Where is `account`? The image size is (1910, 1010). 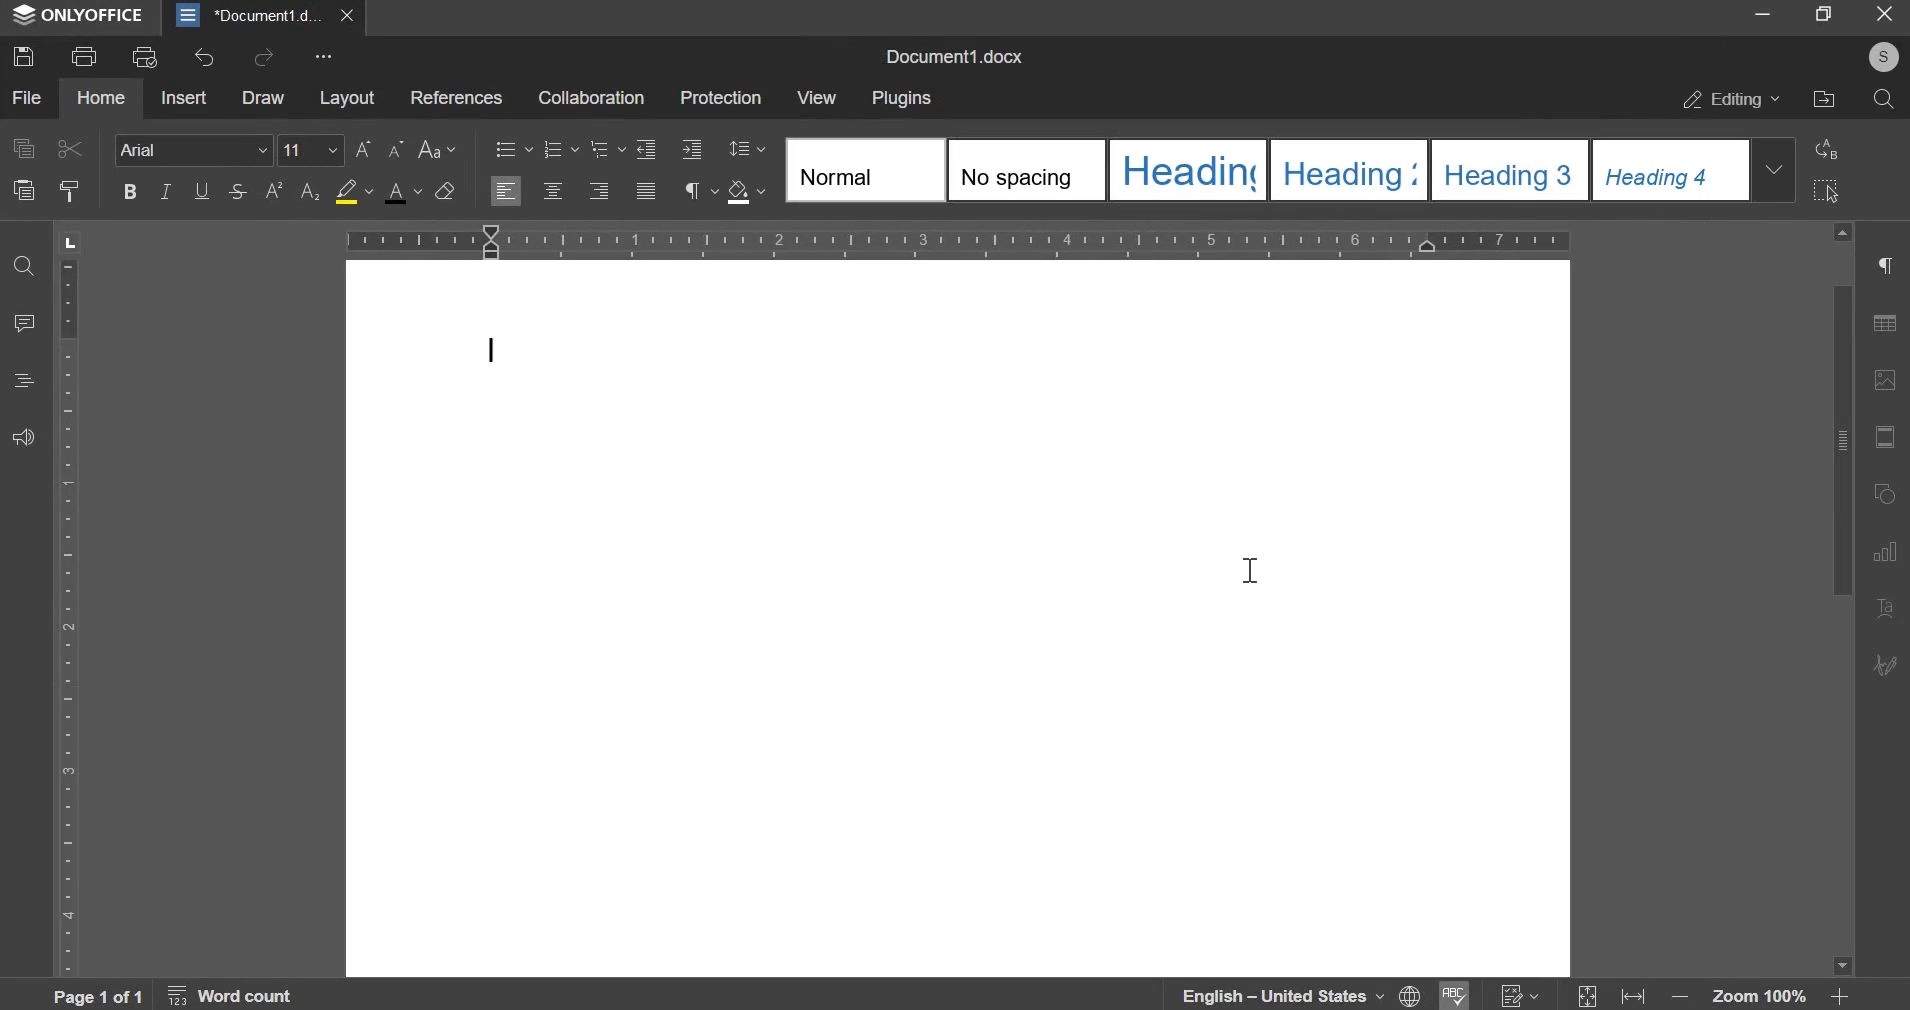 account is located at coordinates (1881, 58).